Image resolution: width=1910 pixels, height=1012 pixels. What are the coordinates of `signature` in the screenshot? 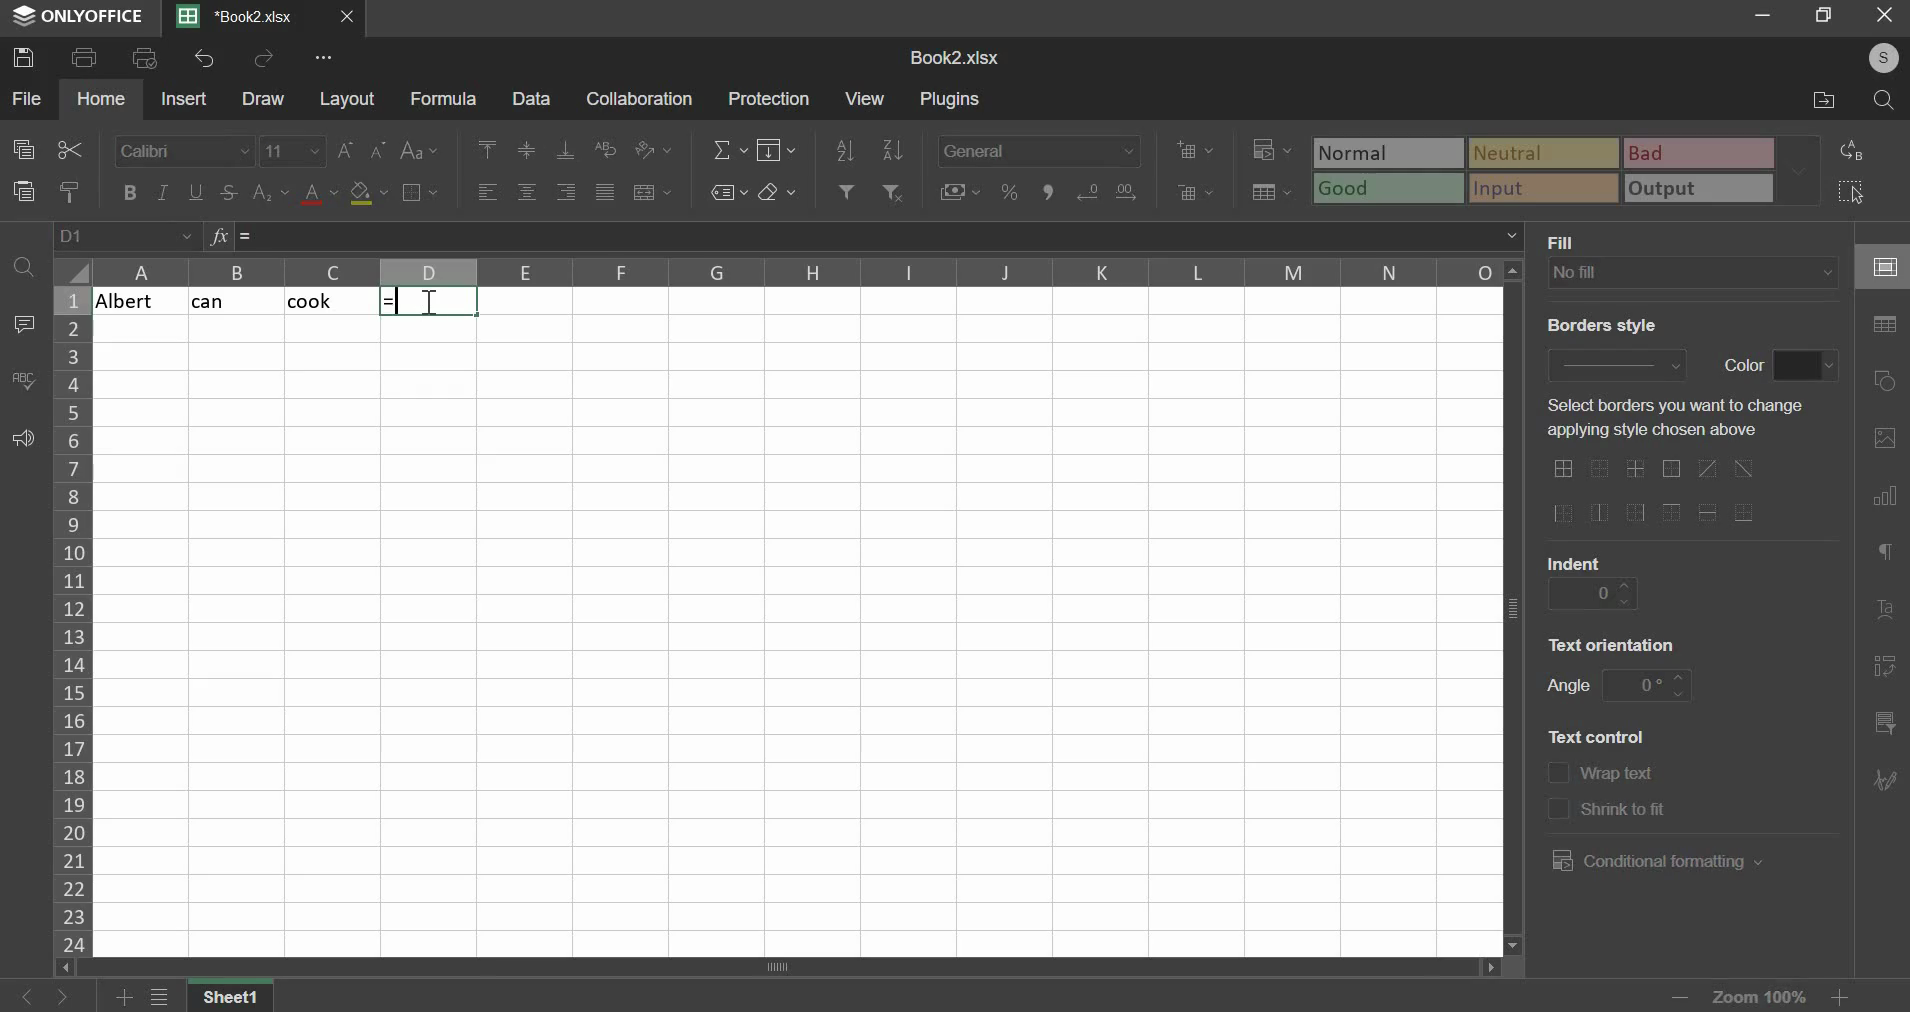 It's located at (1884, 779).